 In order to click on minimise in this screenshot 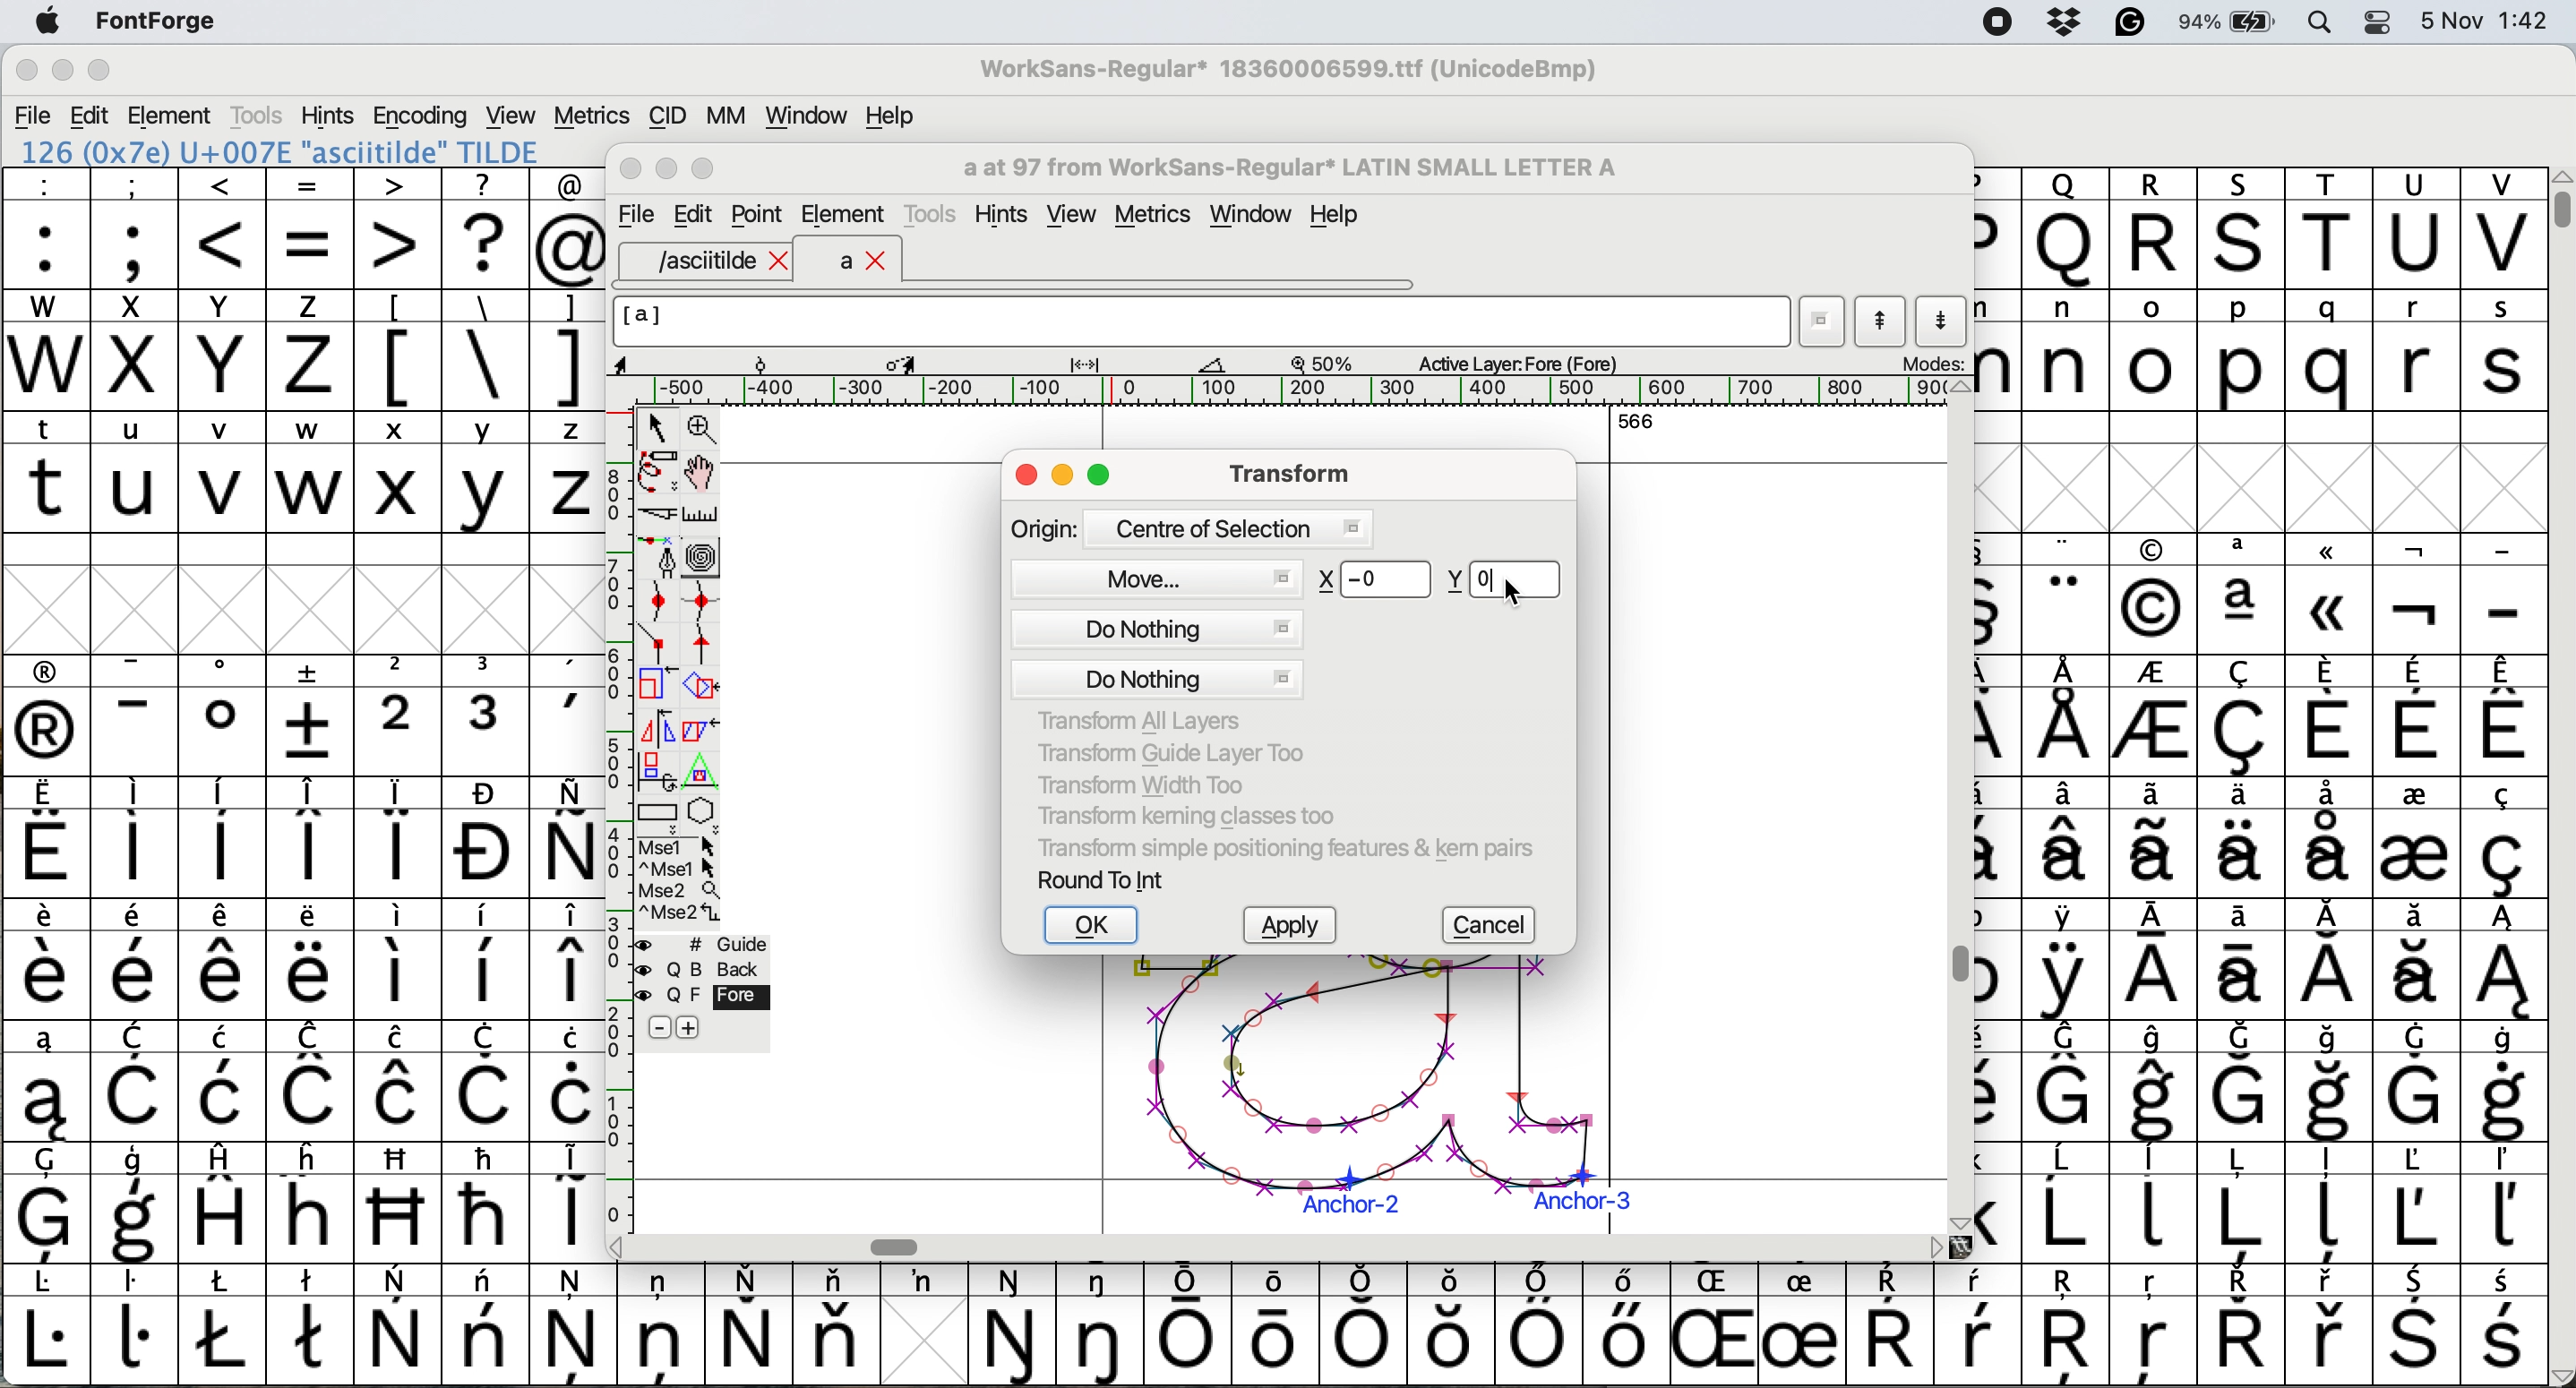, I will do `click(60, 72)`.